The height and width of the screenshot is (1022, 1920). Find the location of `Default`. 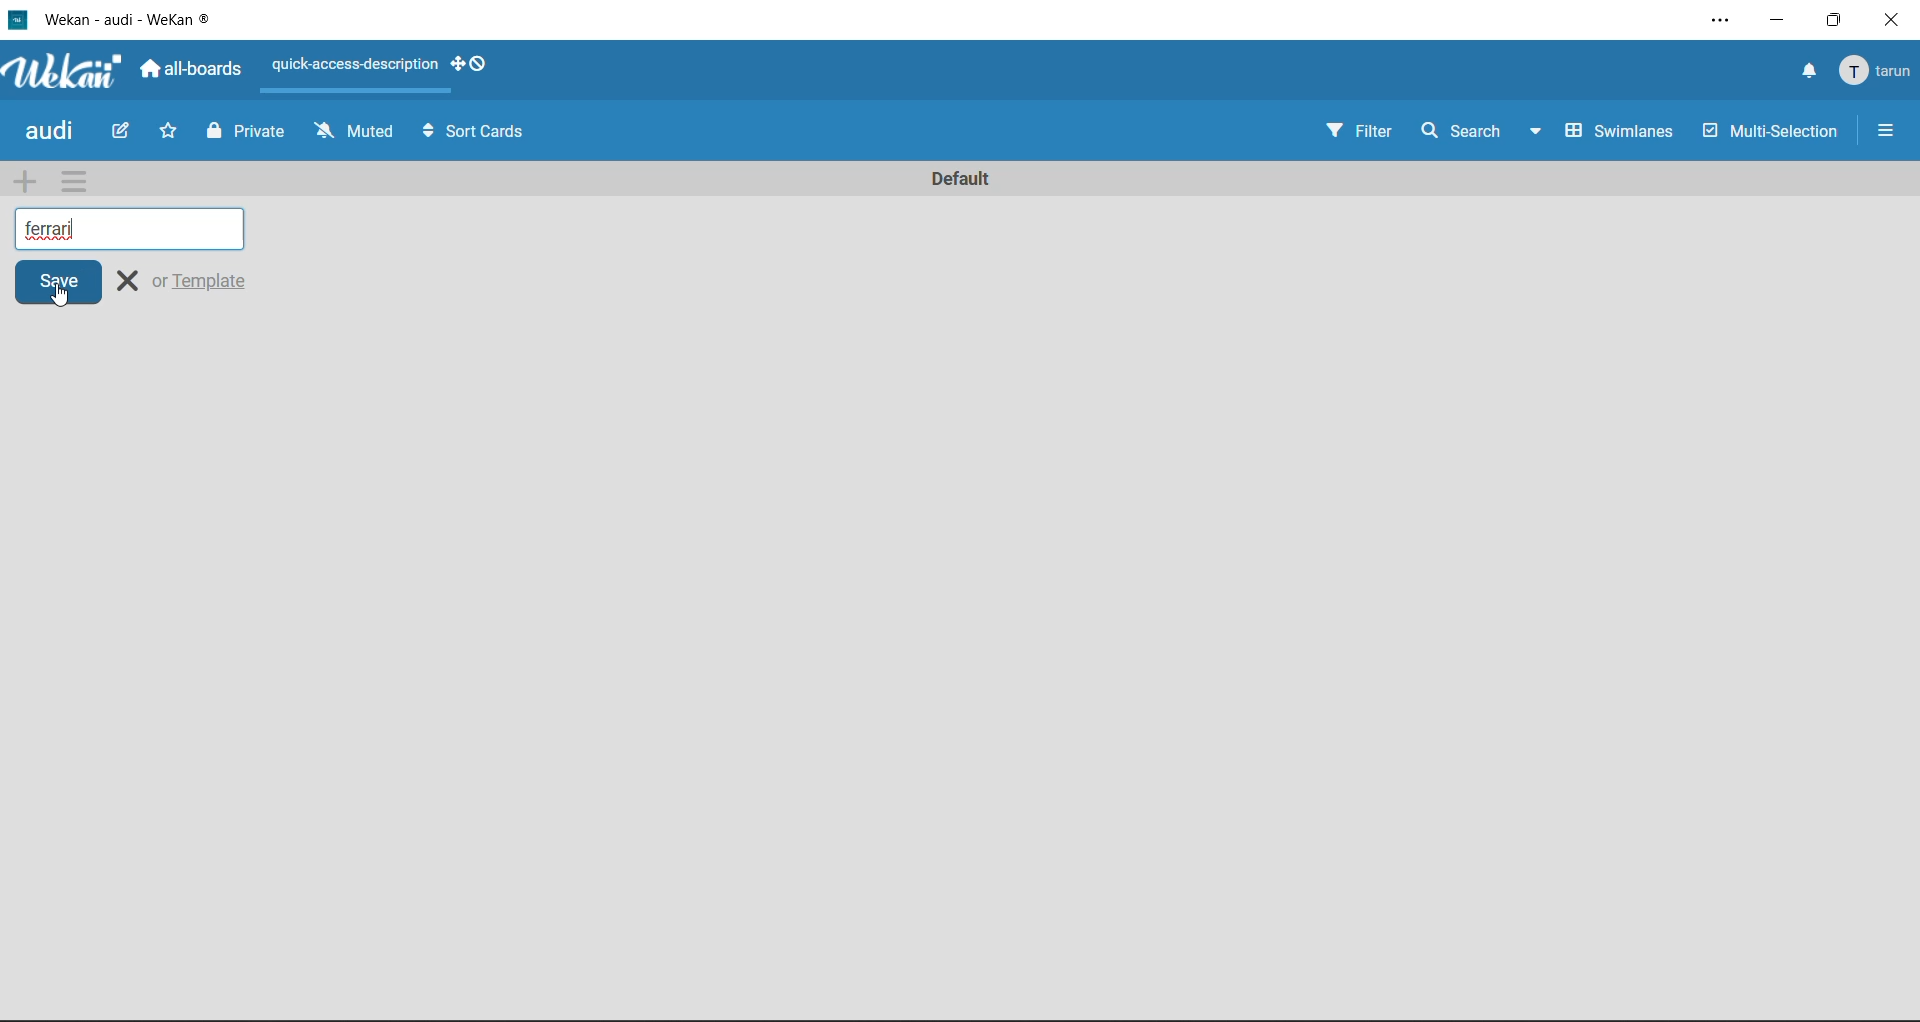

Default is located at coordinates (1114, 180).